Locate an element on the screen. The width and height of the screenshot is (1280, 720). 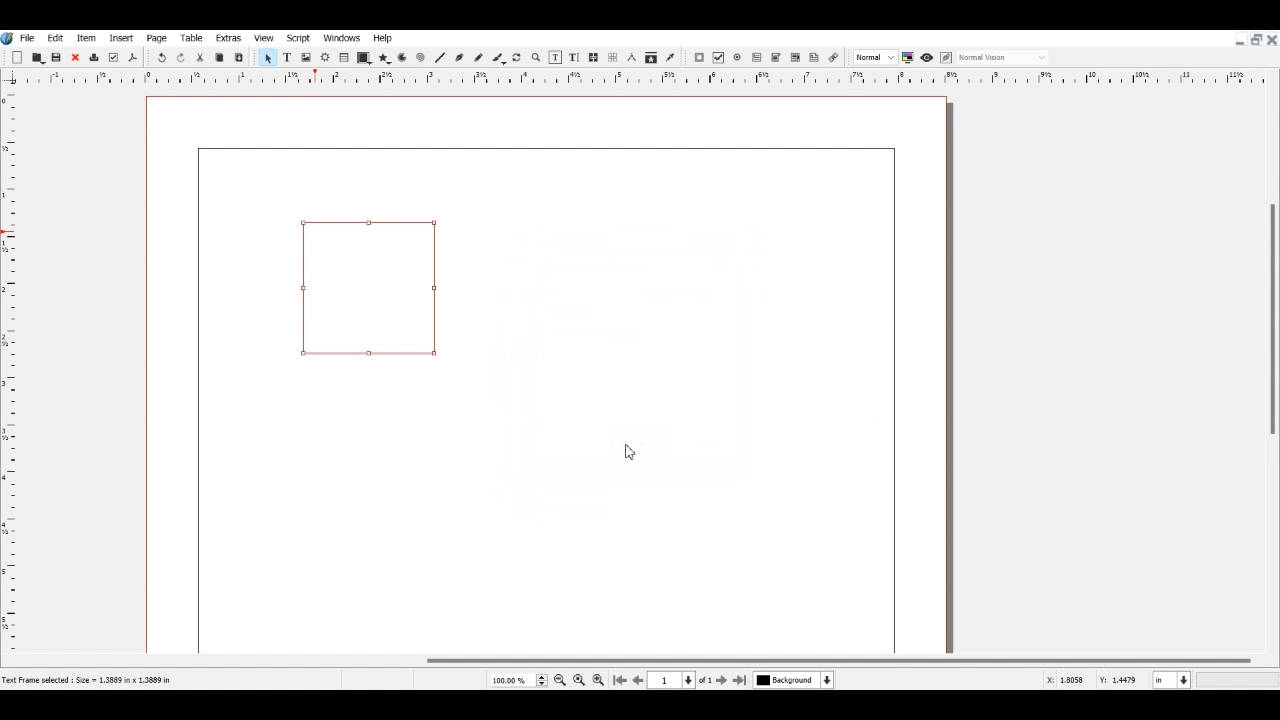
Toggle color management system is located at coordinates (909, 57).